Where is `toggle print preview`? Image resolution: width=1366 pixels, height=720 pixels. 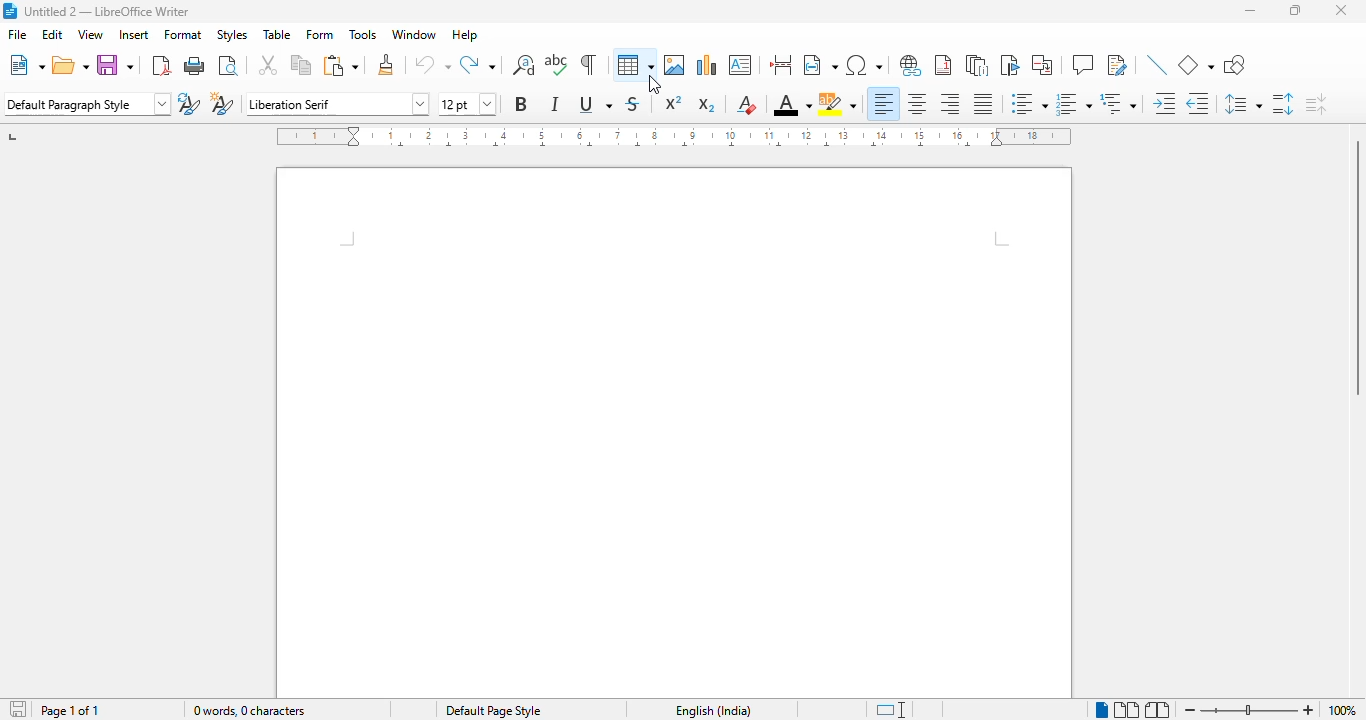 toggle print preview is located at coordinates (230, 66).